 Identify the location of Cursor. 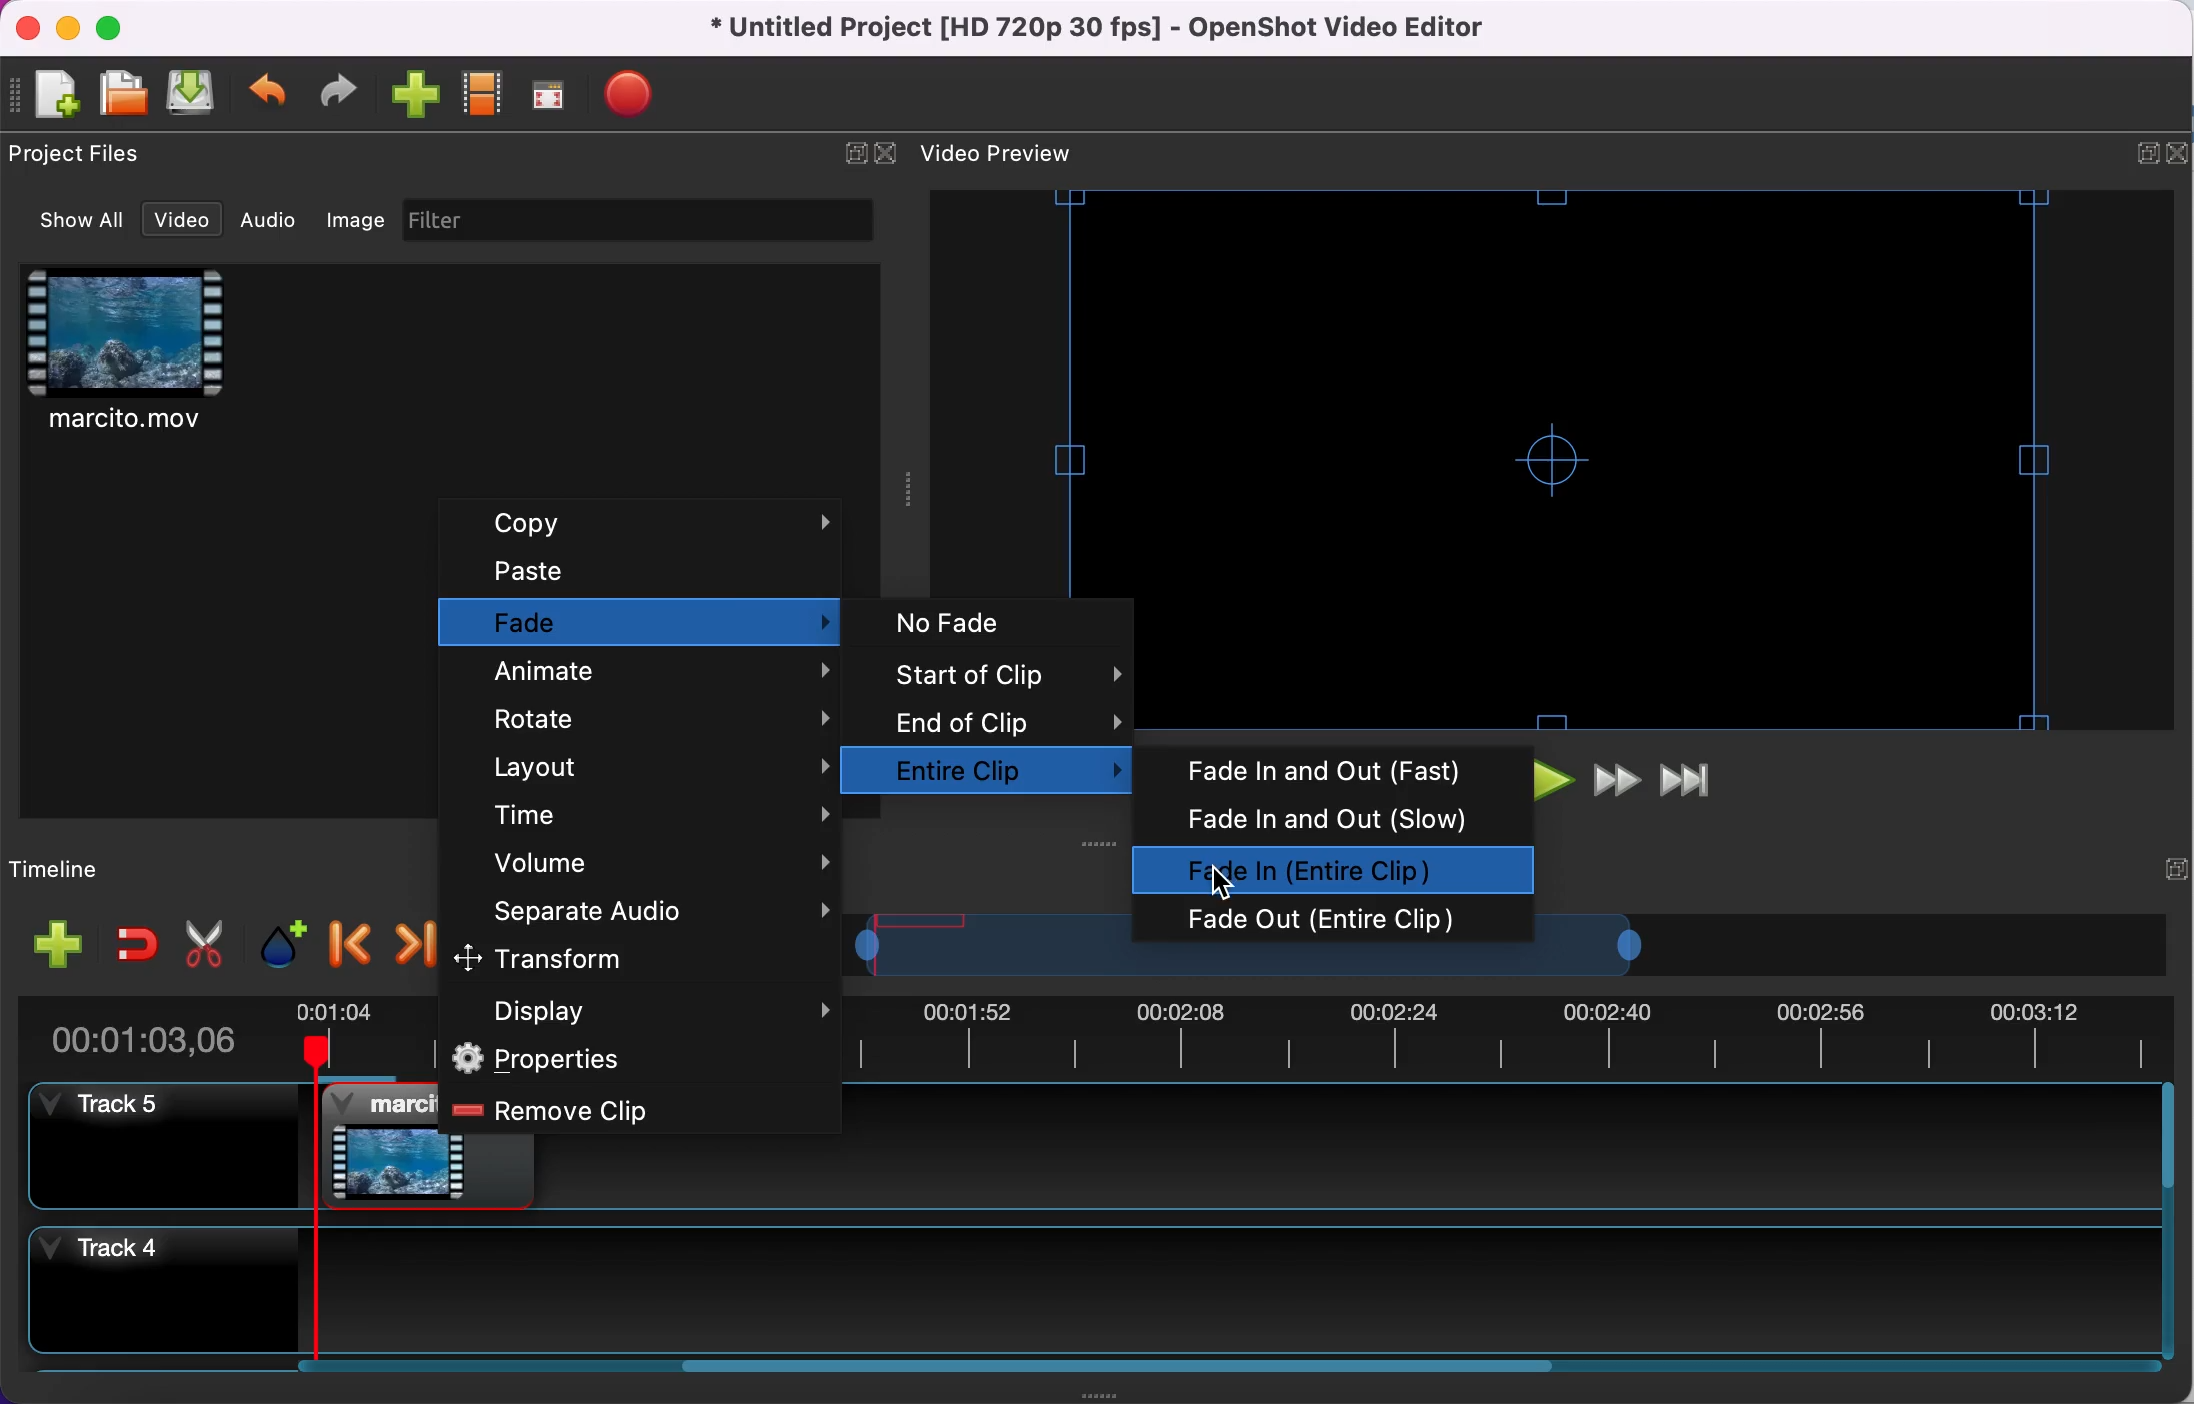
(1227, 889).